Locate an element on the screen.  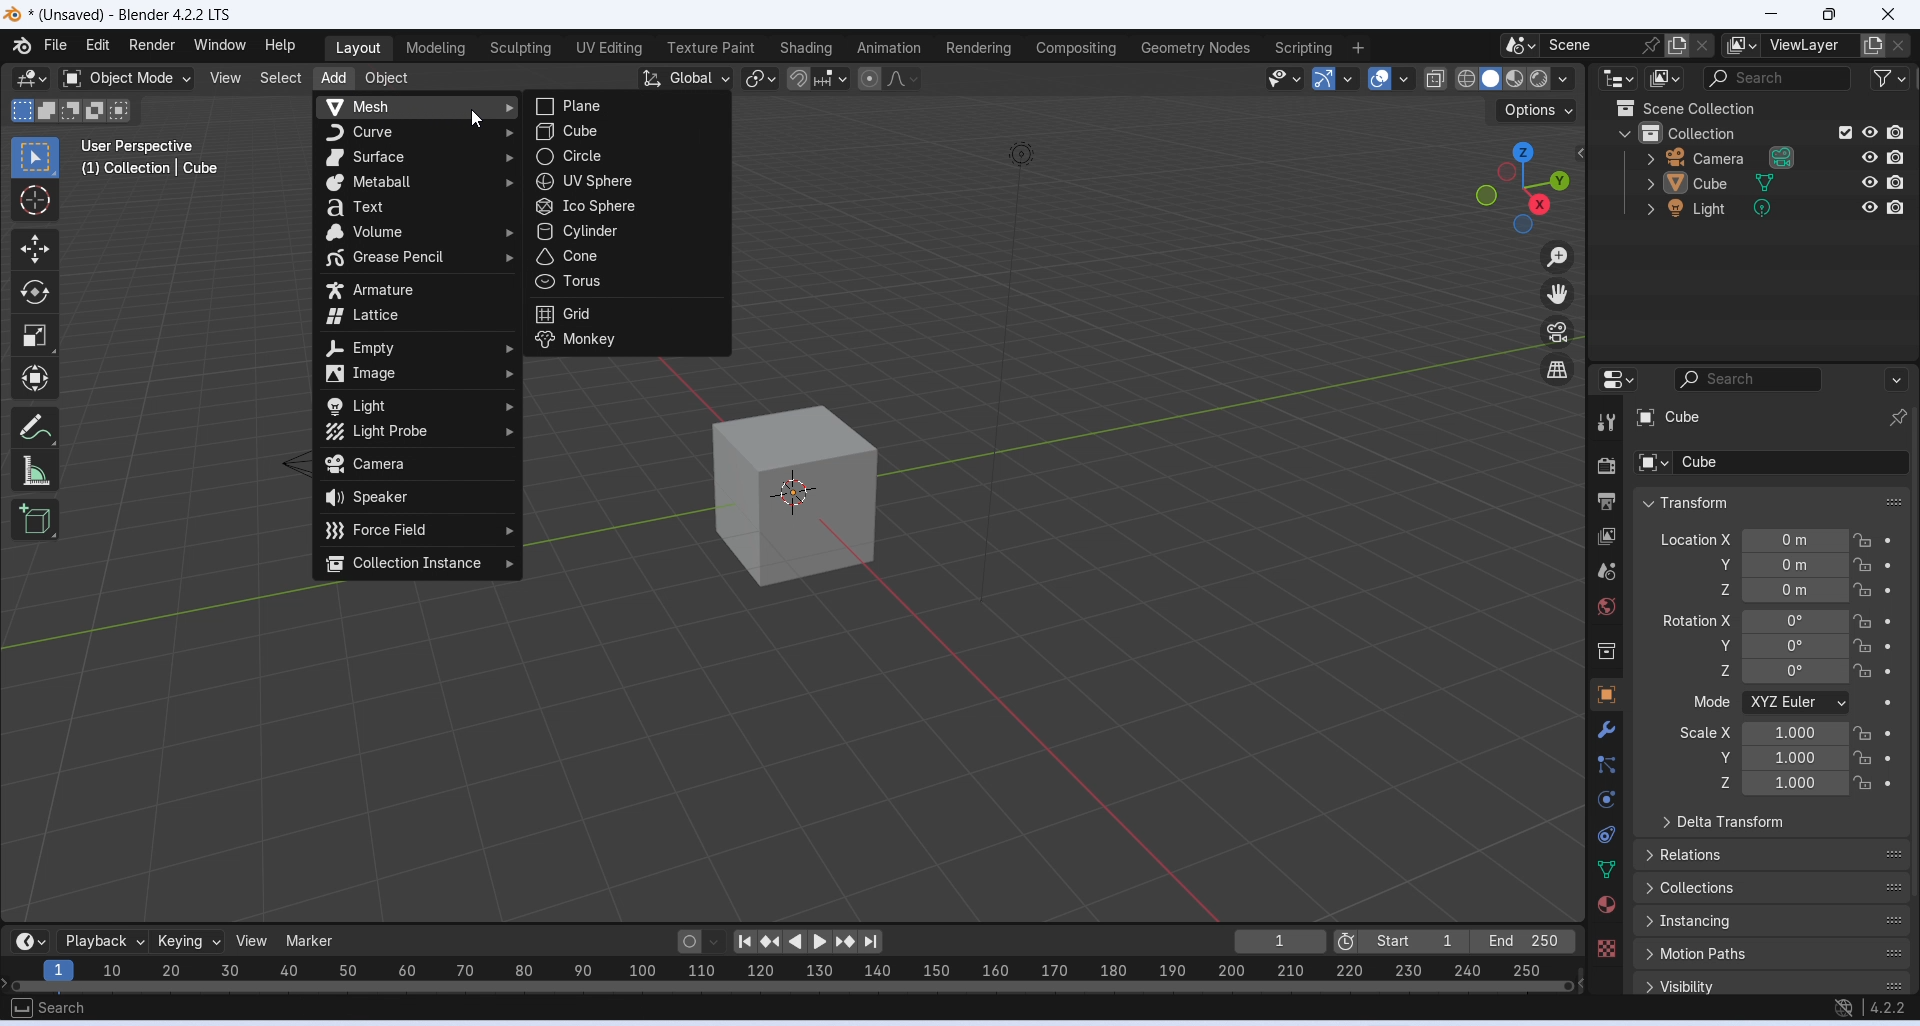
view is located at coordinates (255, 940).